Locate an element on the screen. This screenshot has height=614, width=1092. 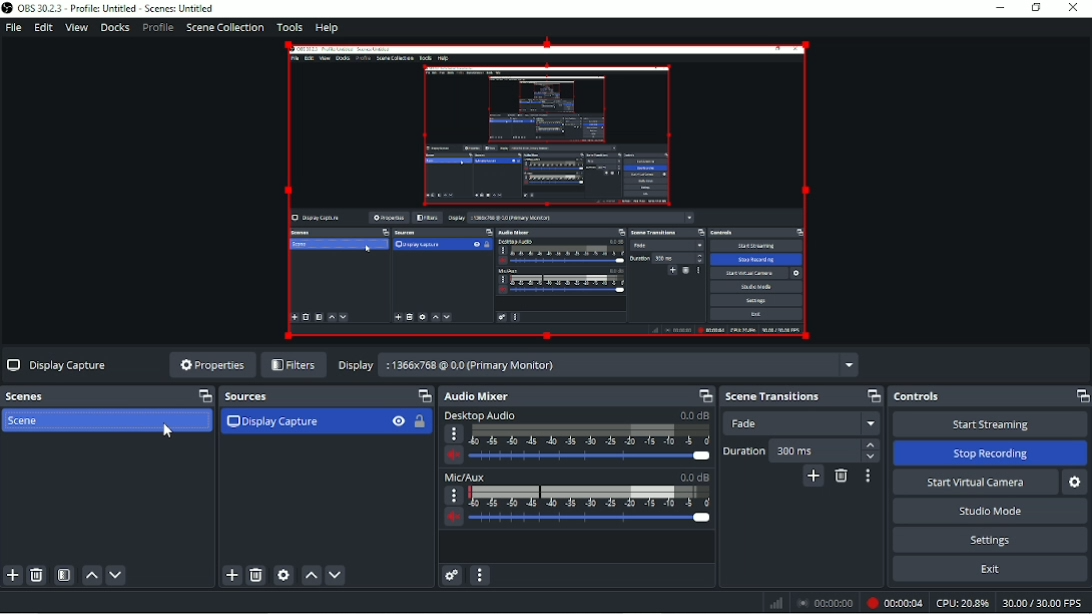
Advanced audio properties is located at coordinates (452, 576).